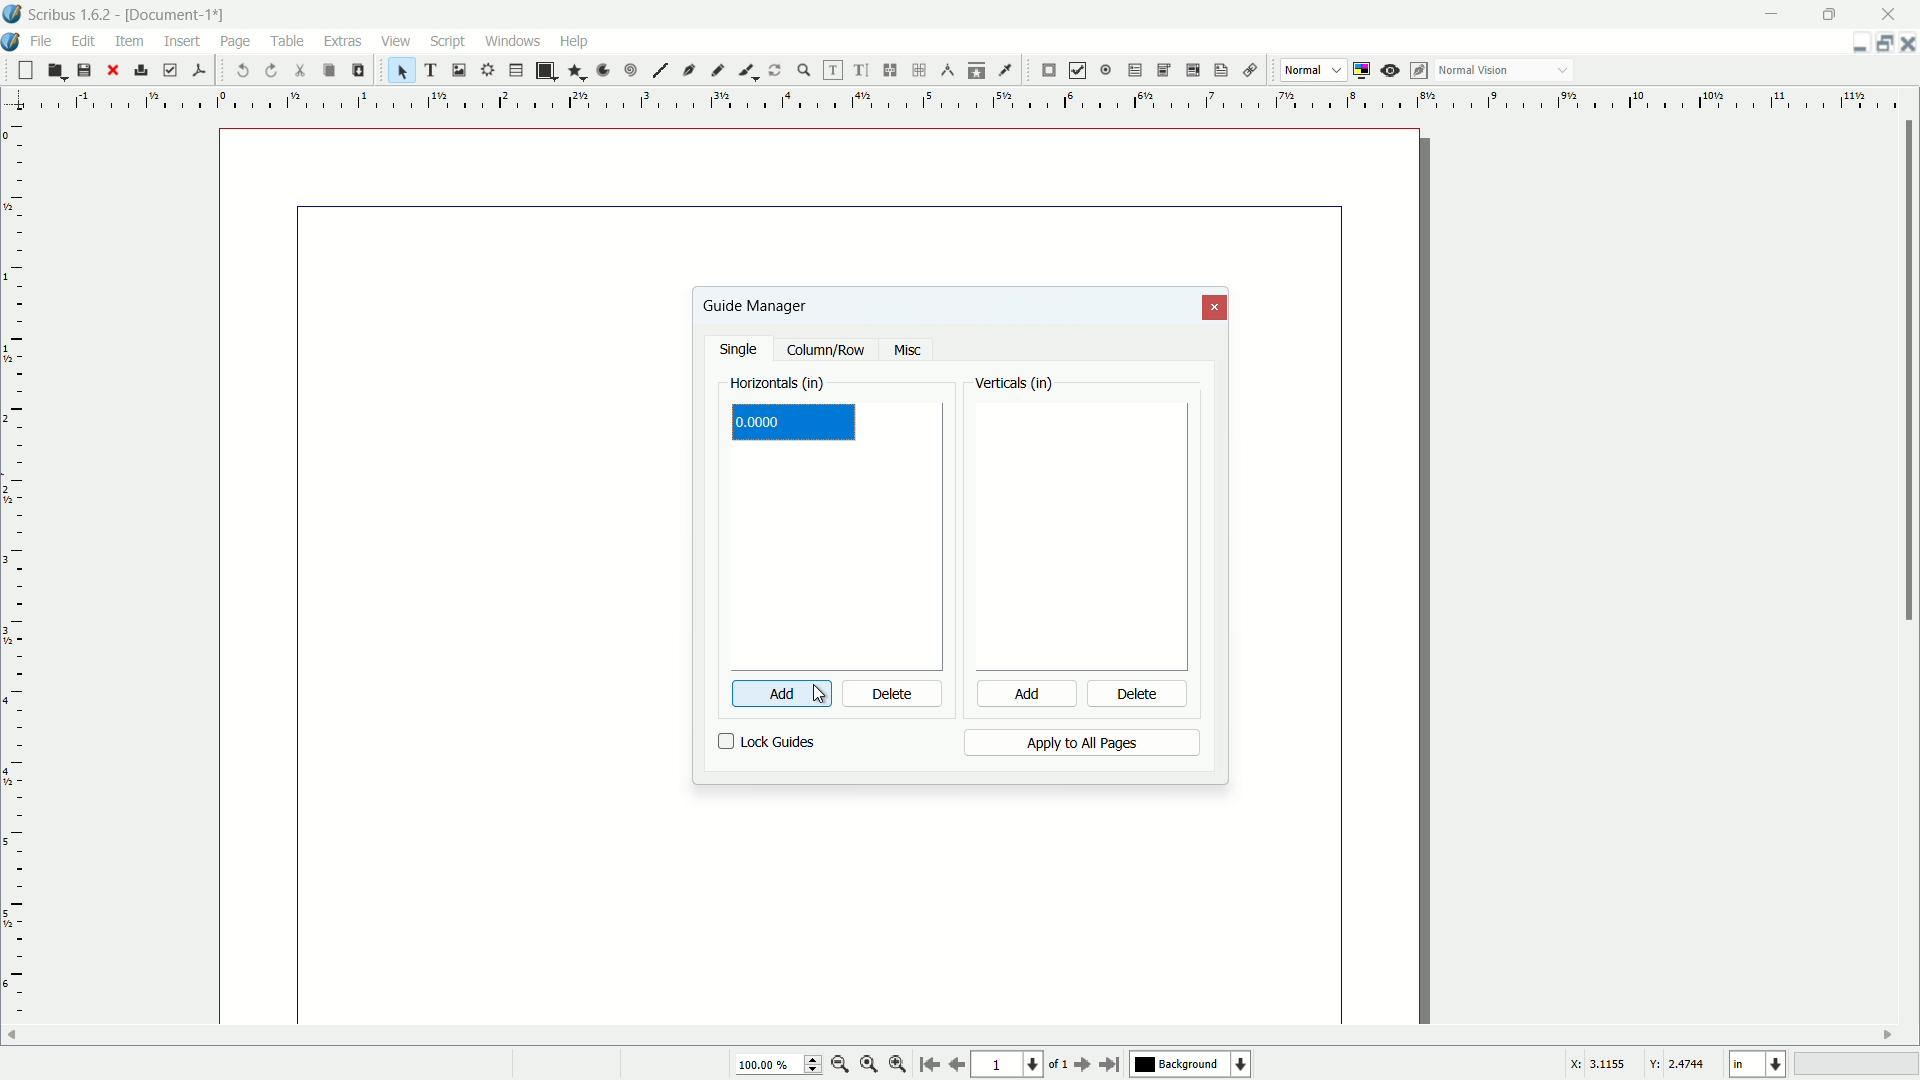 Image resolution: width=1920 pixels, height=1080 pixels. Describe the element at coordinates (1006, 1066) in the screenshot. I see `current page number` at that location.